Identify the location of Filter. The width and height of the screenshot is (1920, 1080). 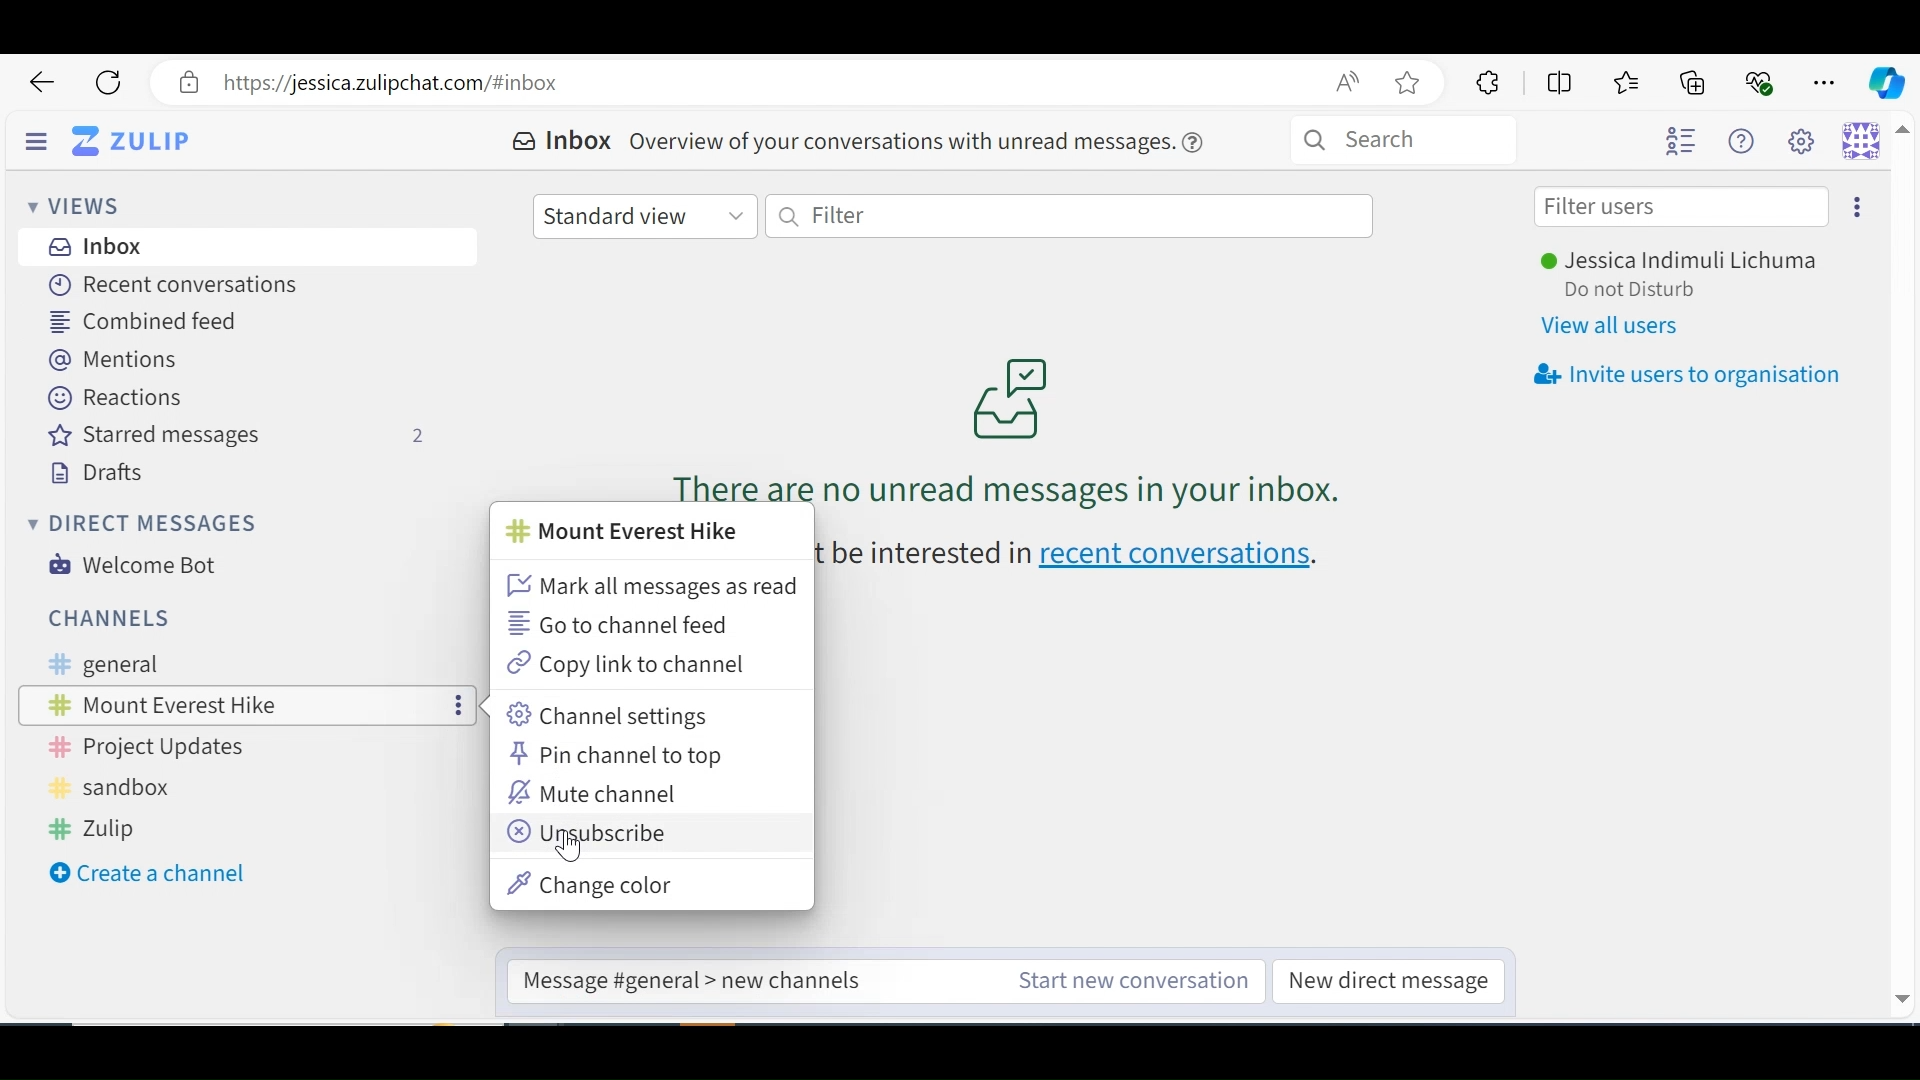
(1072, 218).